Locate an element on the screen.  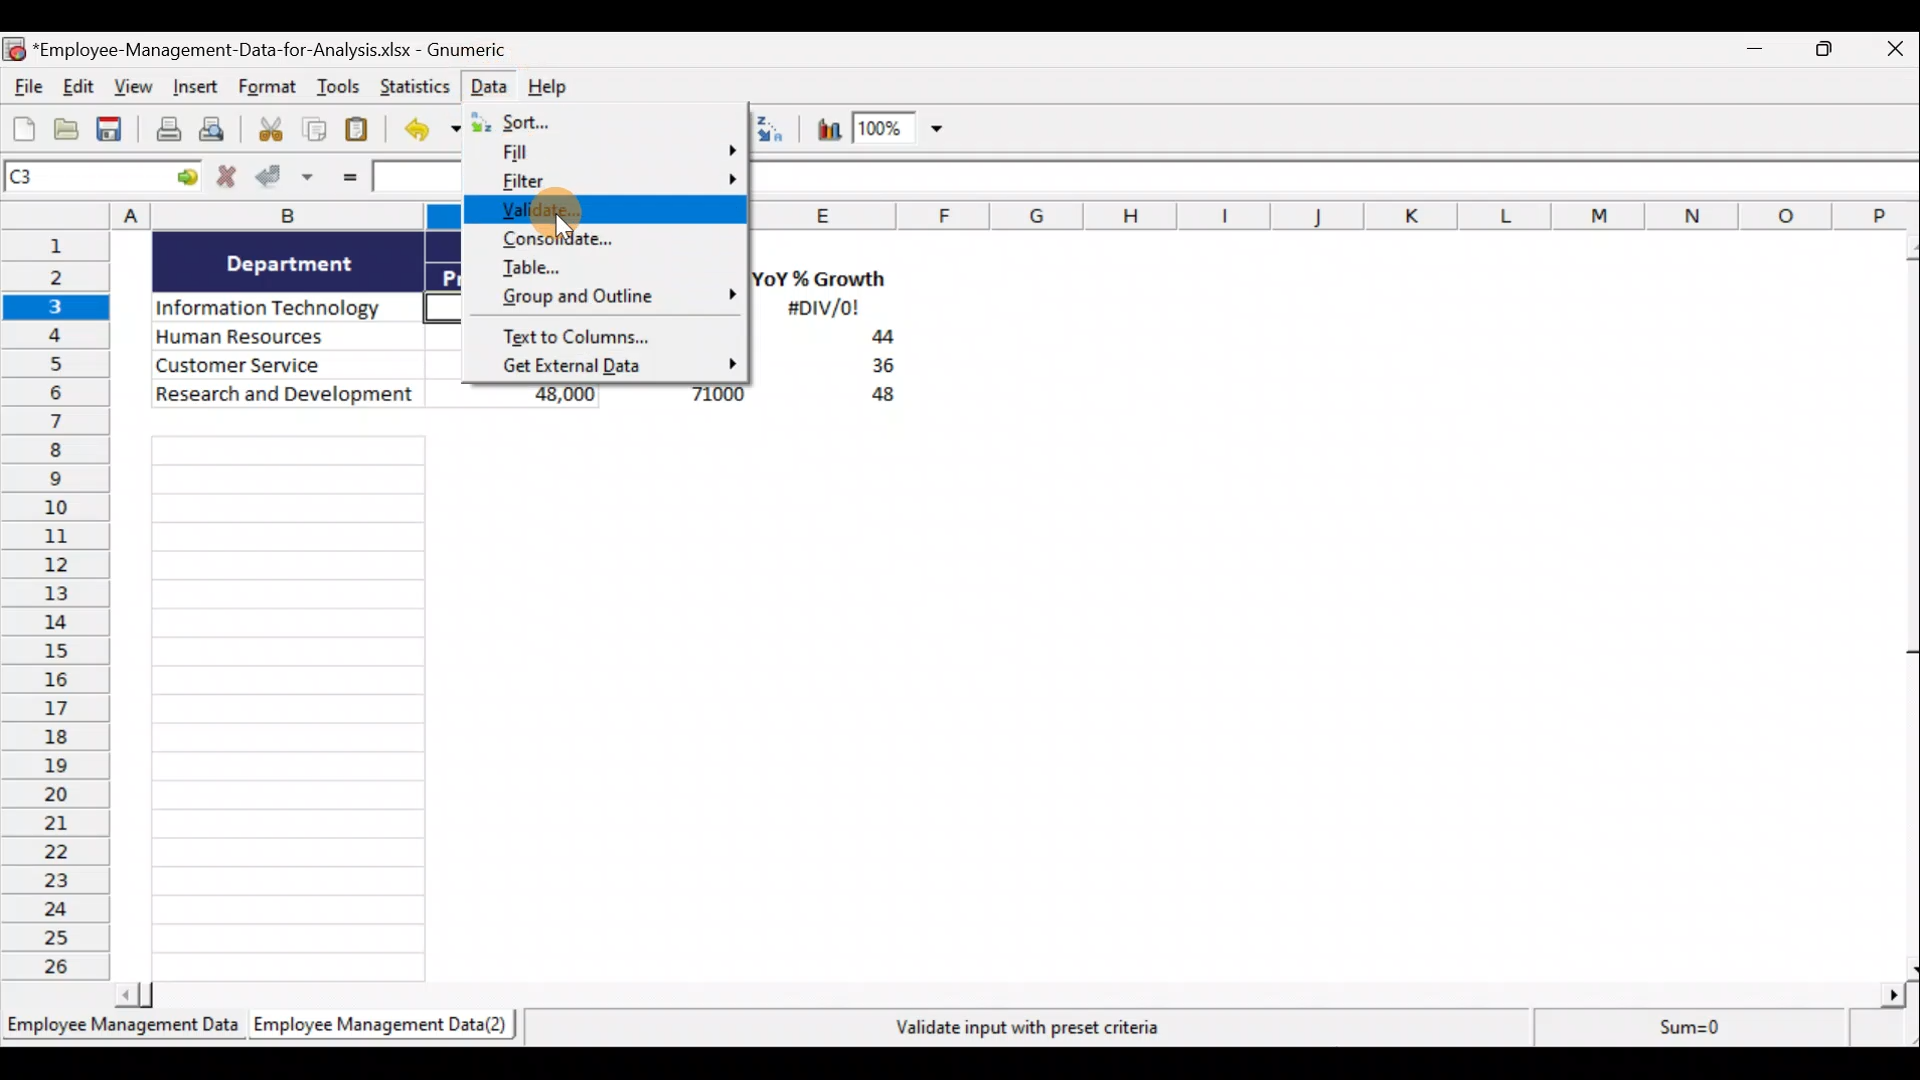
Table is located at coordinates (608, 267).